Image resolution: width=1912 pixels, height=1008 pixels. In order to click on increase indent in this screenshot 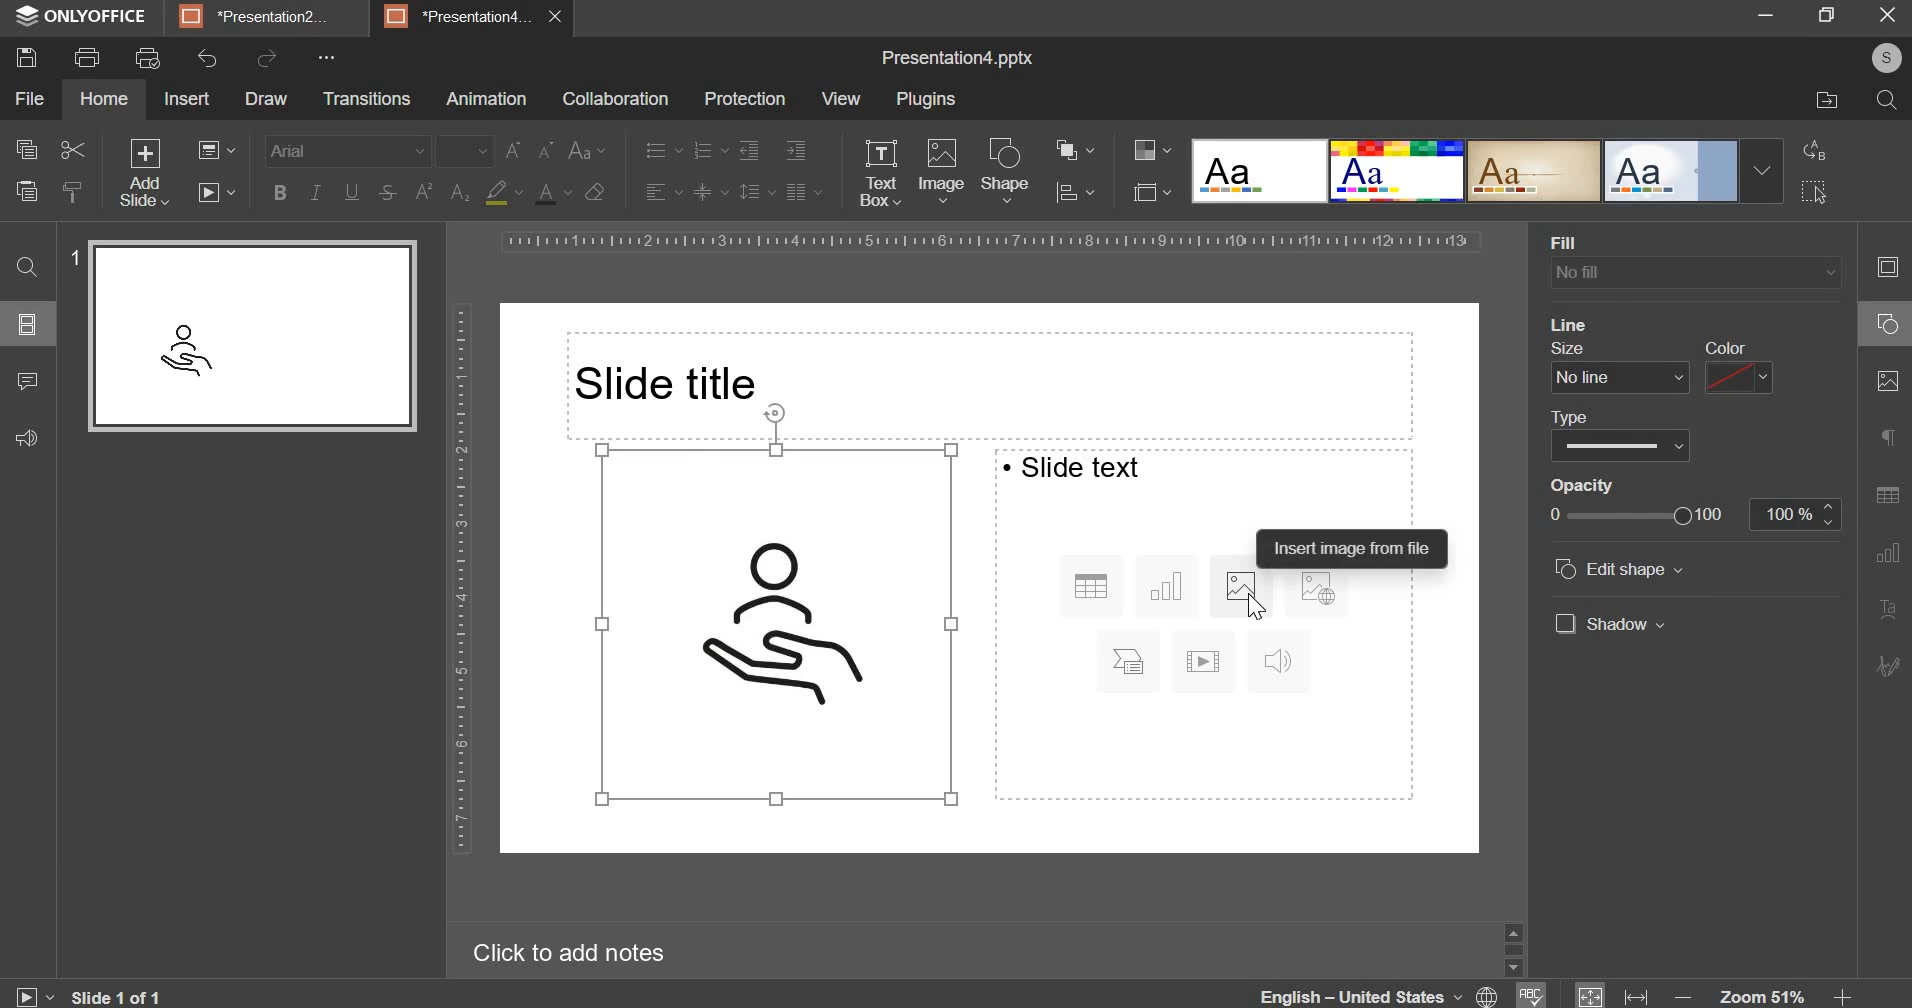, I will do `click(795, 150)`.